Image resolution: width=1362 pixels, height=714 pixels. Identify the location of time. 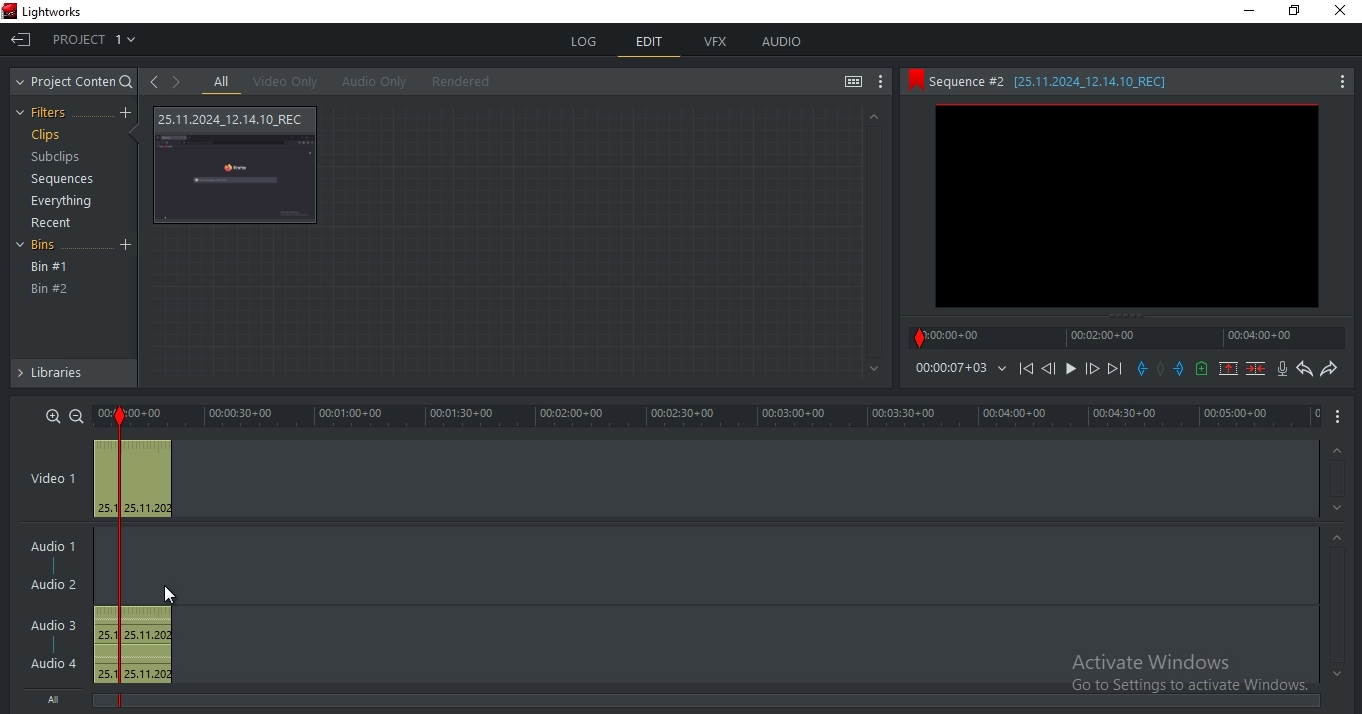
(731, 416).